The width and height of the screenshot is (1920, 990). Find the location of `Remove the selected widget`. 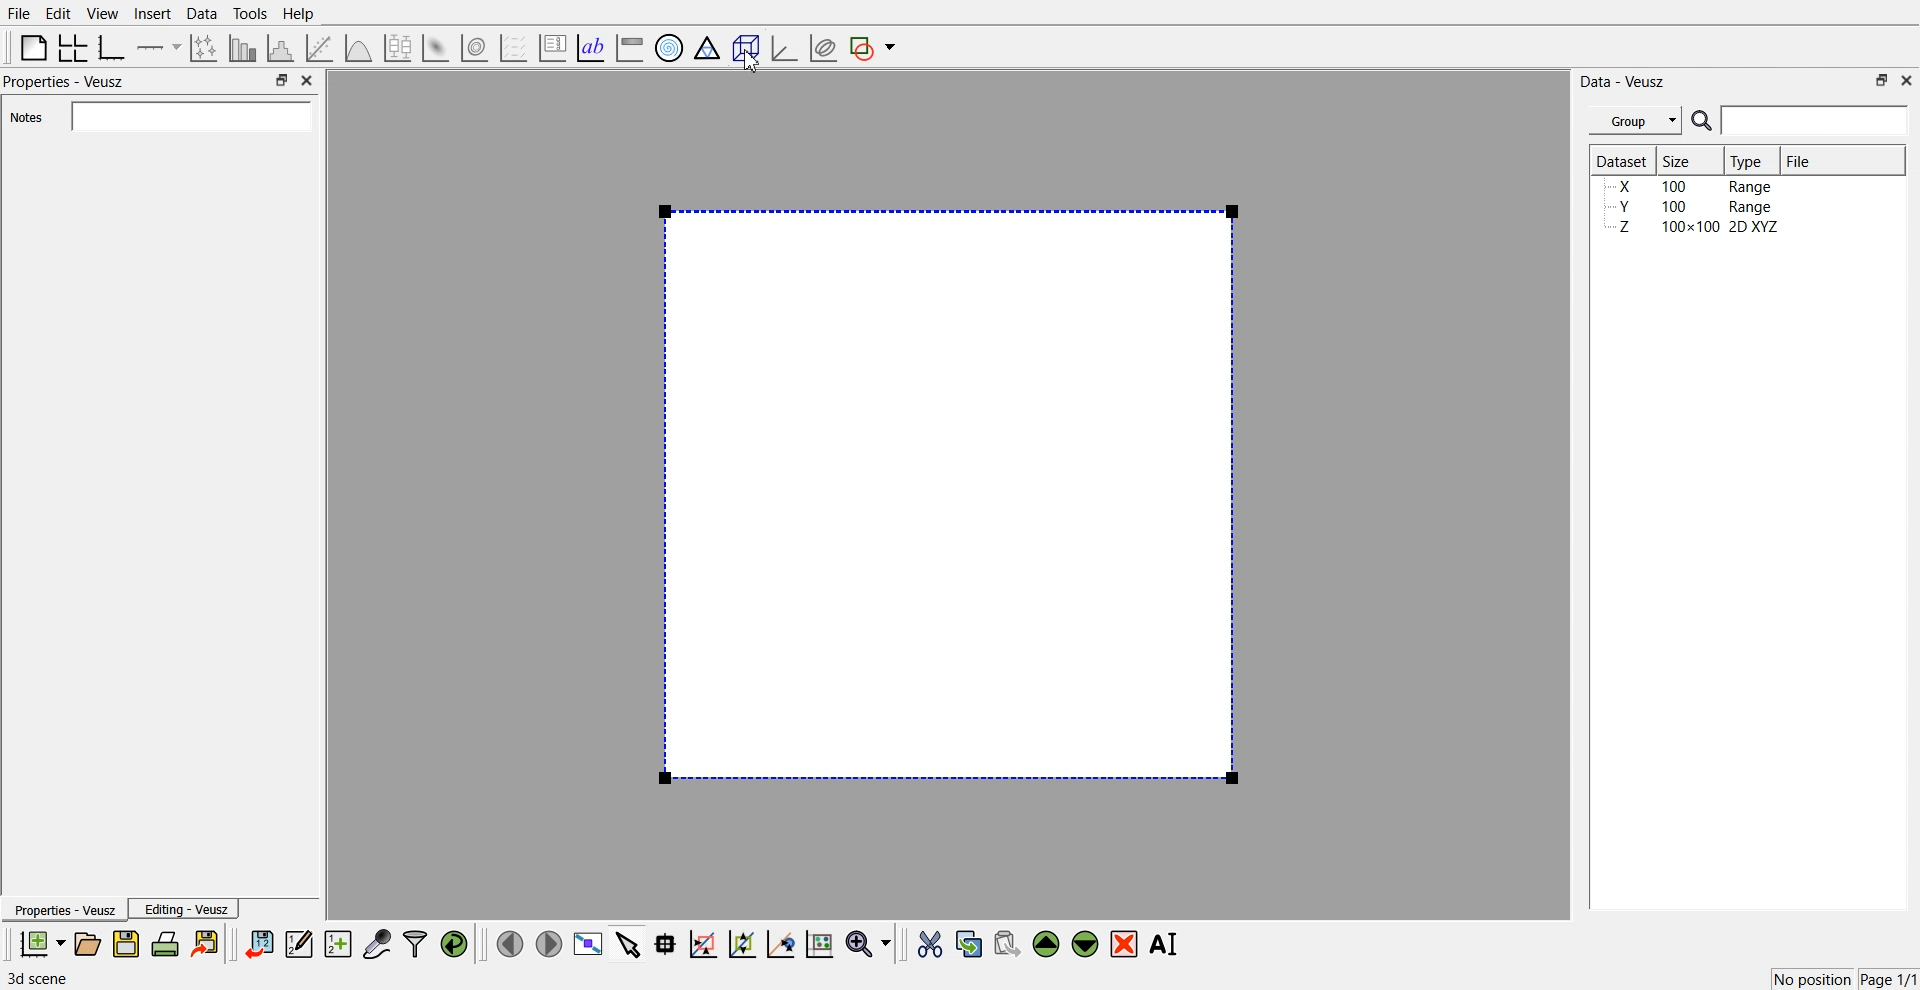

Remove the selected widget is located at coordinates (1124, 945).